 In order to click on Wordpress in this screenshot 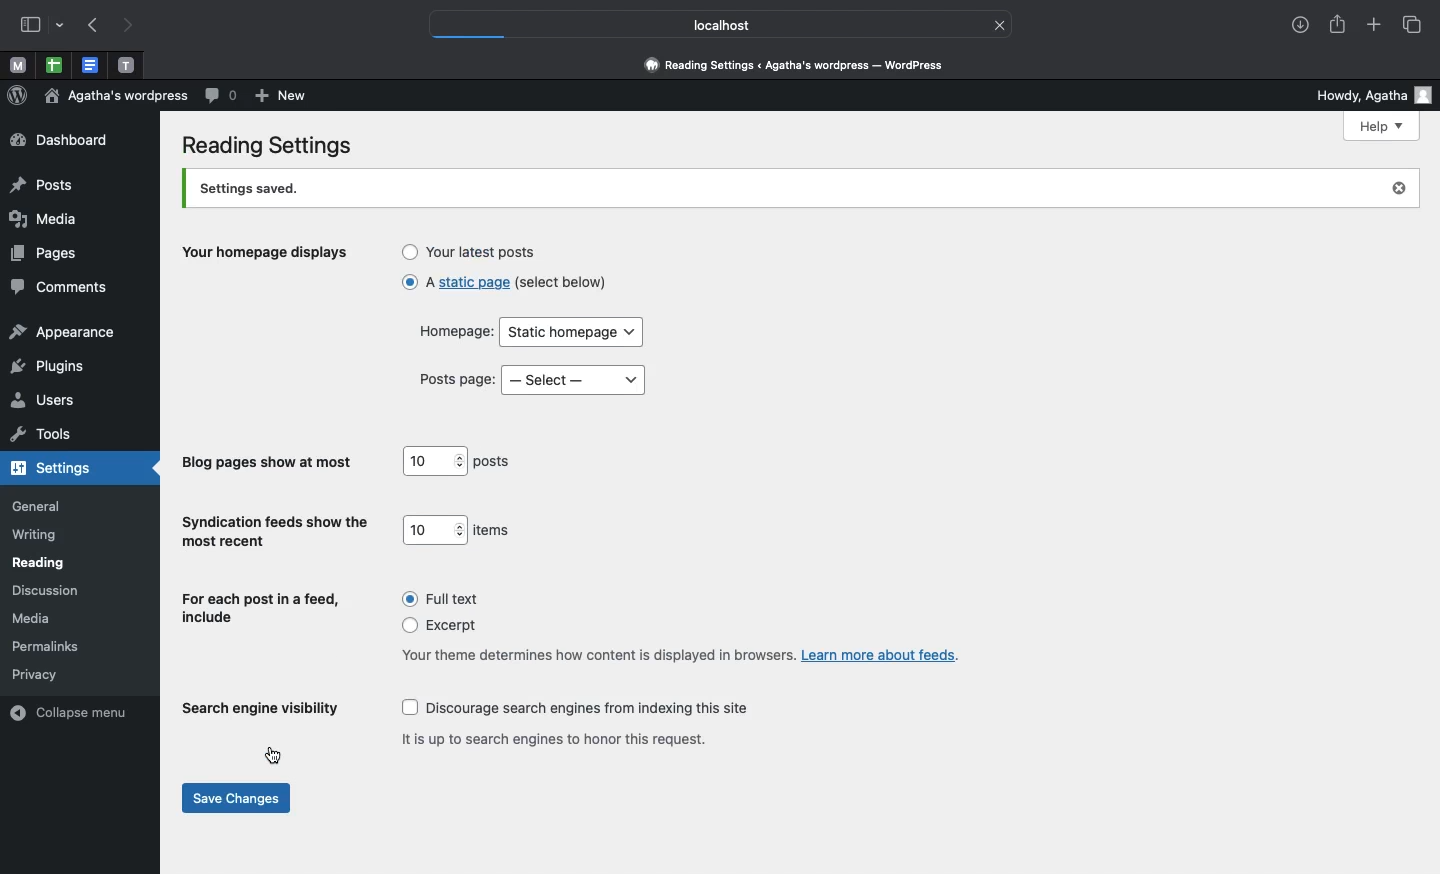, I will do `click(18, 94)`.